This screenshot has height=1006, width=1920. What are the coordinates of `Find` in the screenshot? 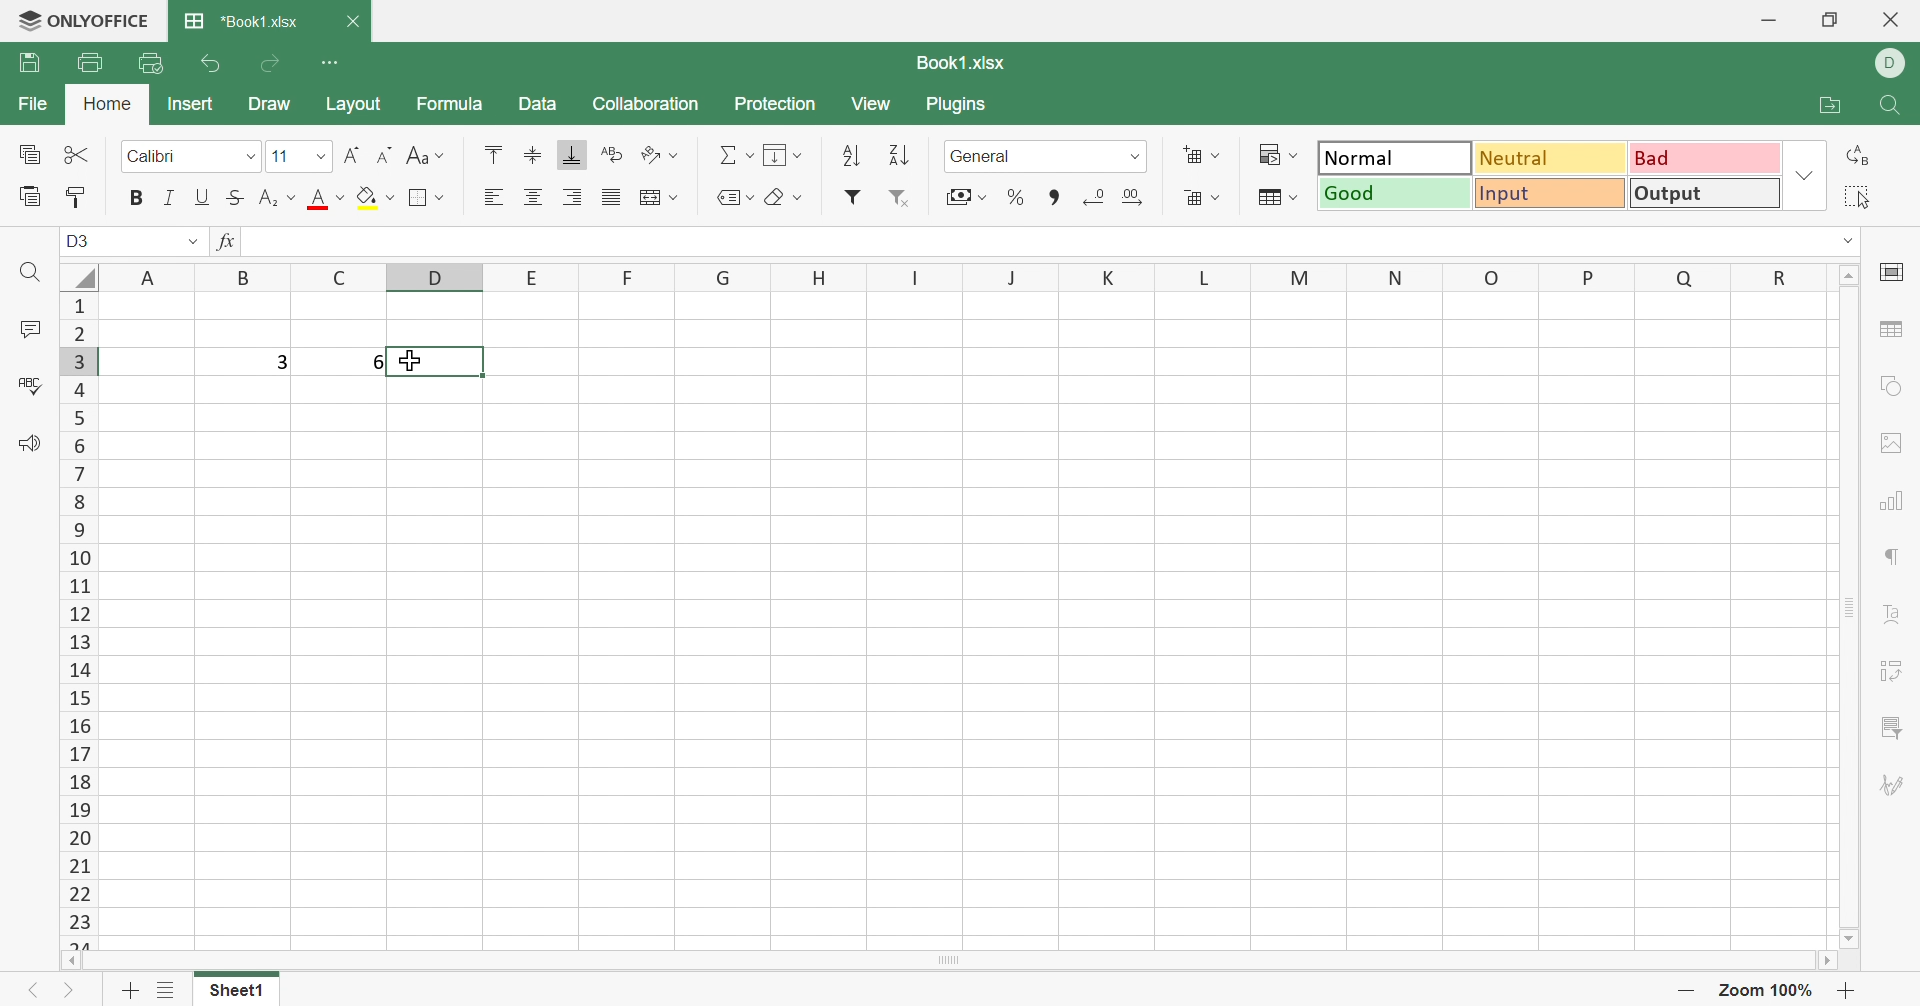 It's located at (1895, 106).